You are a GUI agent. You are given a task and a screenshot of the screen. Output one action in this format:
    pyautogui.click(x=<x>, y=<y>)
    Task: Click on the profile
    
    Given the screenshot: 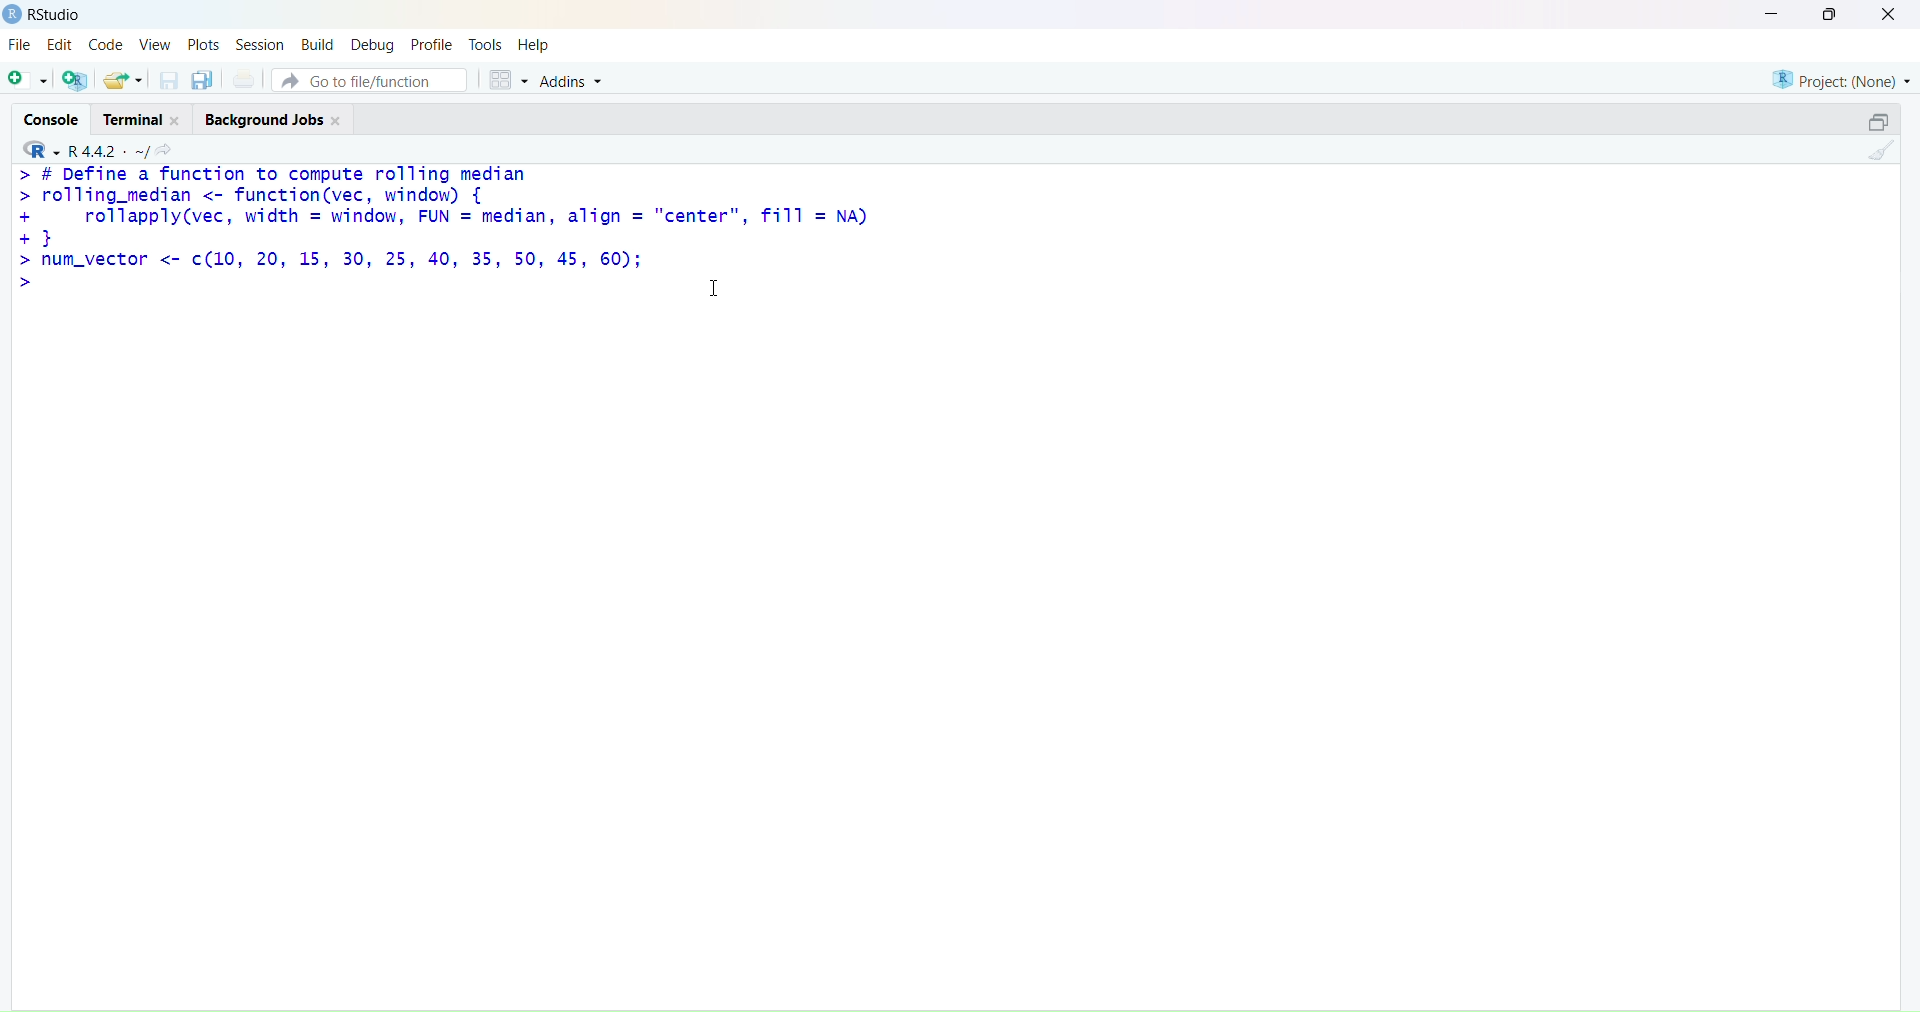 What is the action you would take?
    pyautogui.click(x=431, y=45)
    